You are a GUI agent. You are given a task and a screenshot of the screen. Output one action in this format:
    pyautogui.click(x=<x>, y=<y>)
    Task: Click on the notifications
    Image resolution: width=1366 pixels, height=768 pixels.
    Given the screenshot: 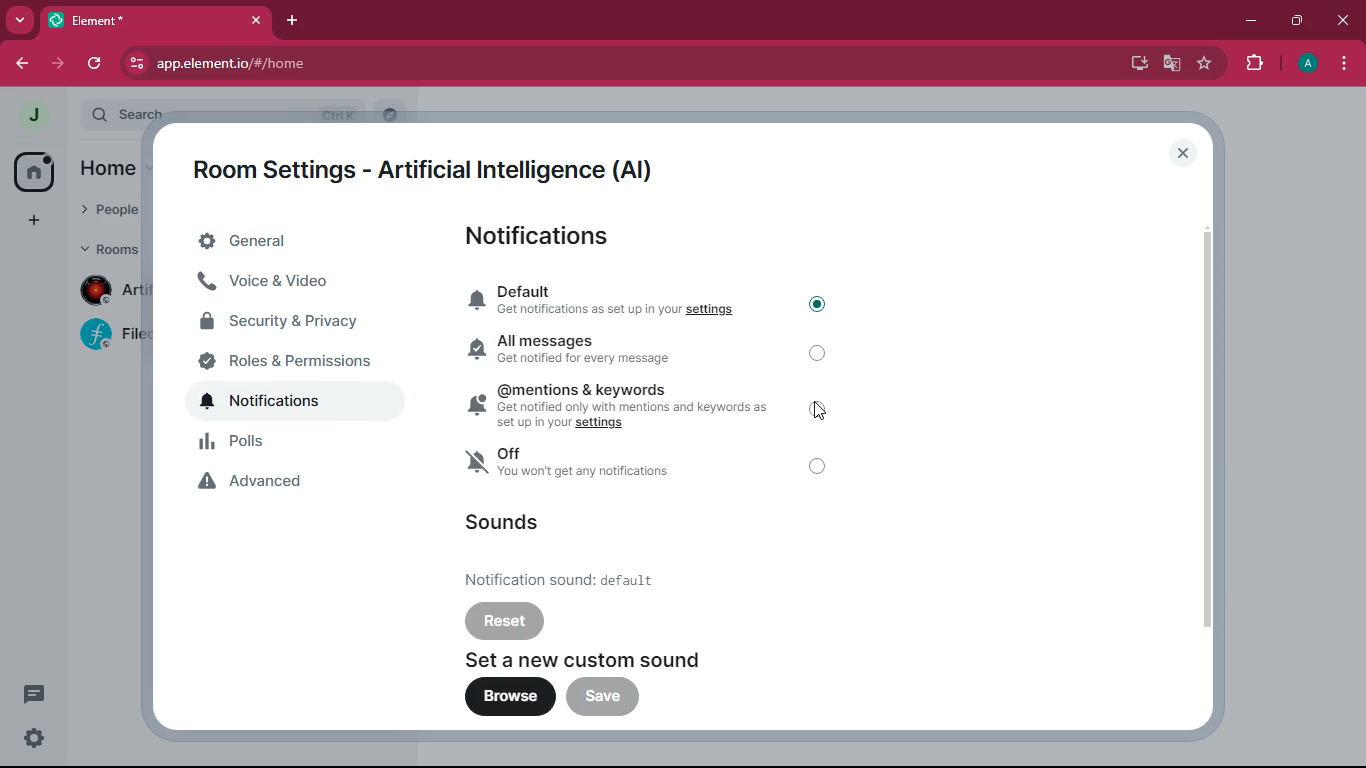 What is the action you would take?
    pyautogui.click(x=295, y=402)
    